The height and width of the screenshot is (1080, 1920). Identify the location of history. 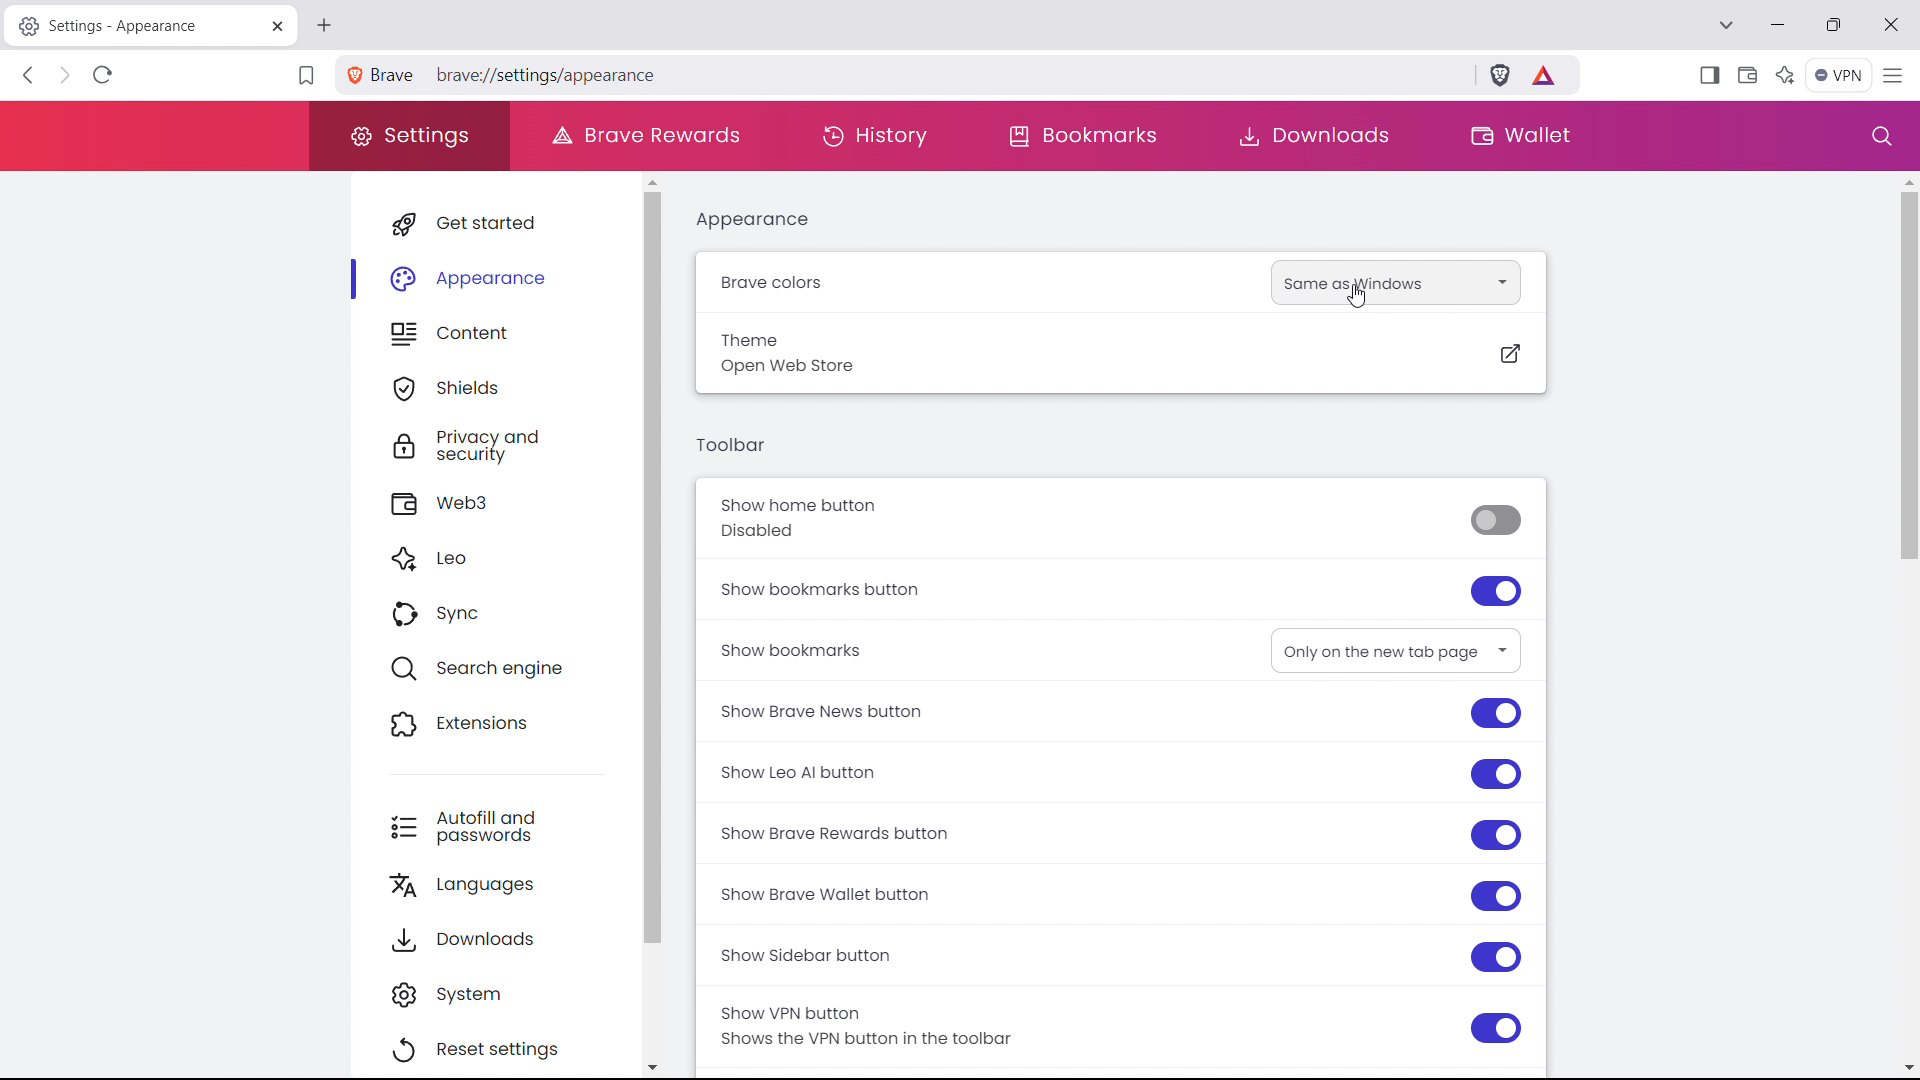
(878, 137).